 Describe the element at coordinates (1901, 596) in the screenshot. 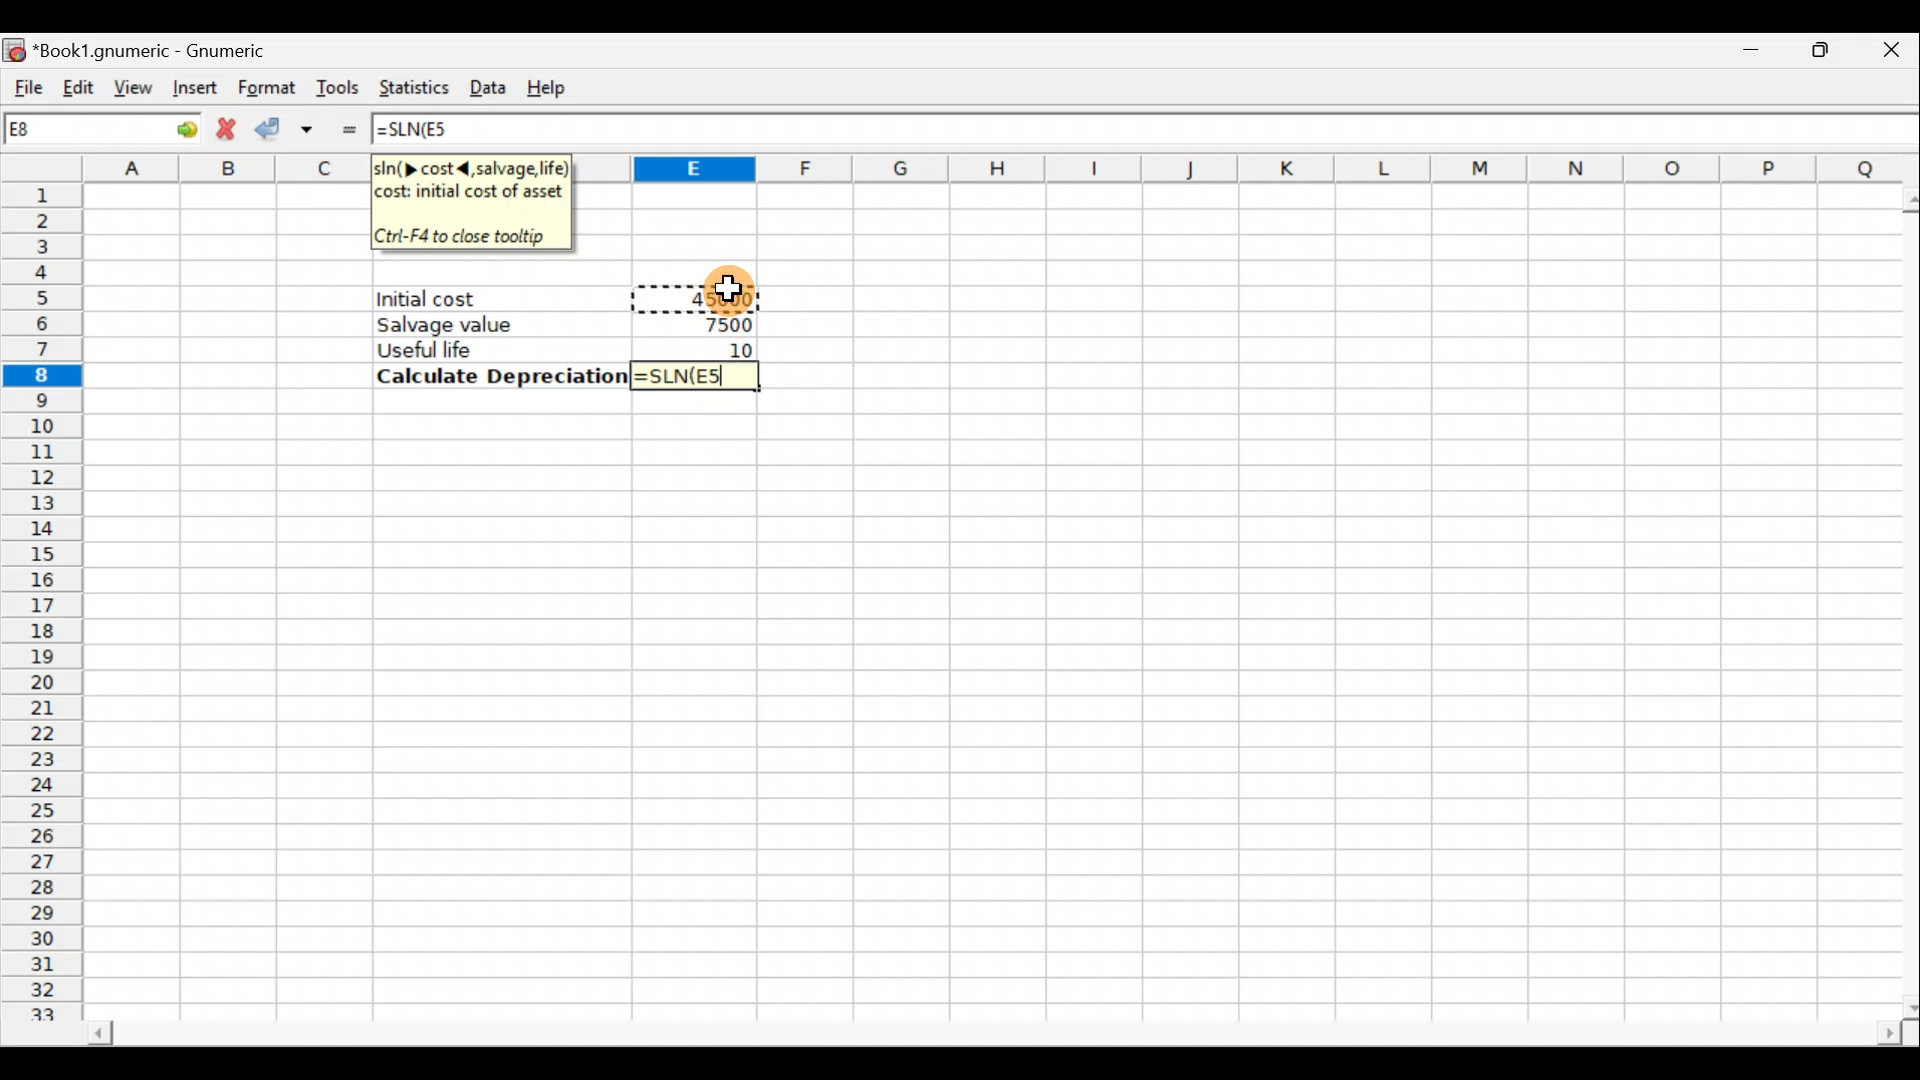

I see `Scroll bar` at that location.